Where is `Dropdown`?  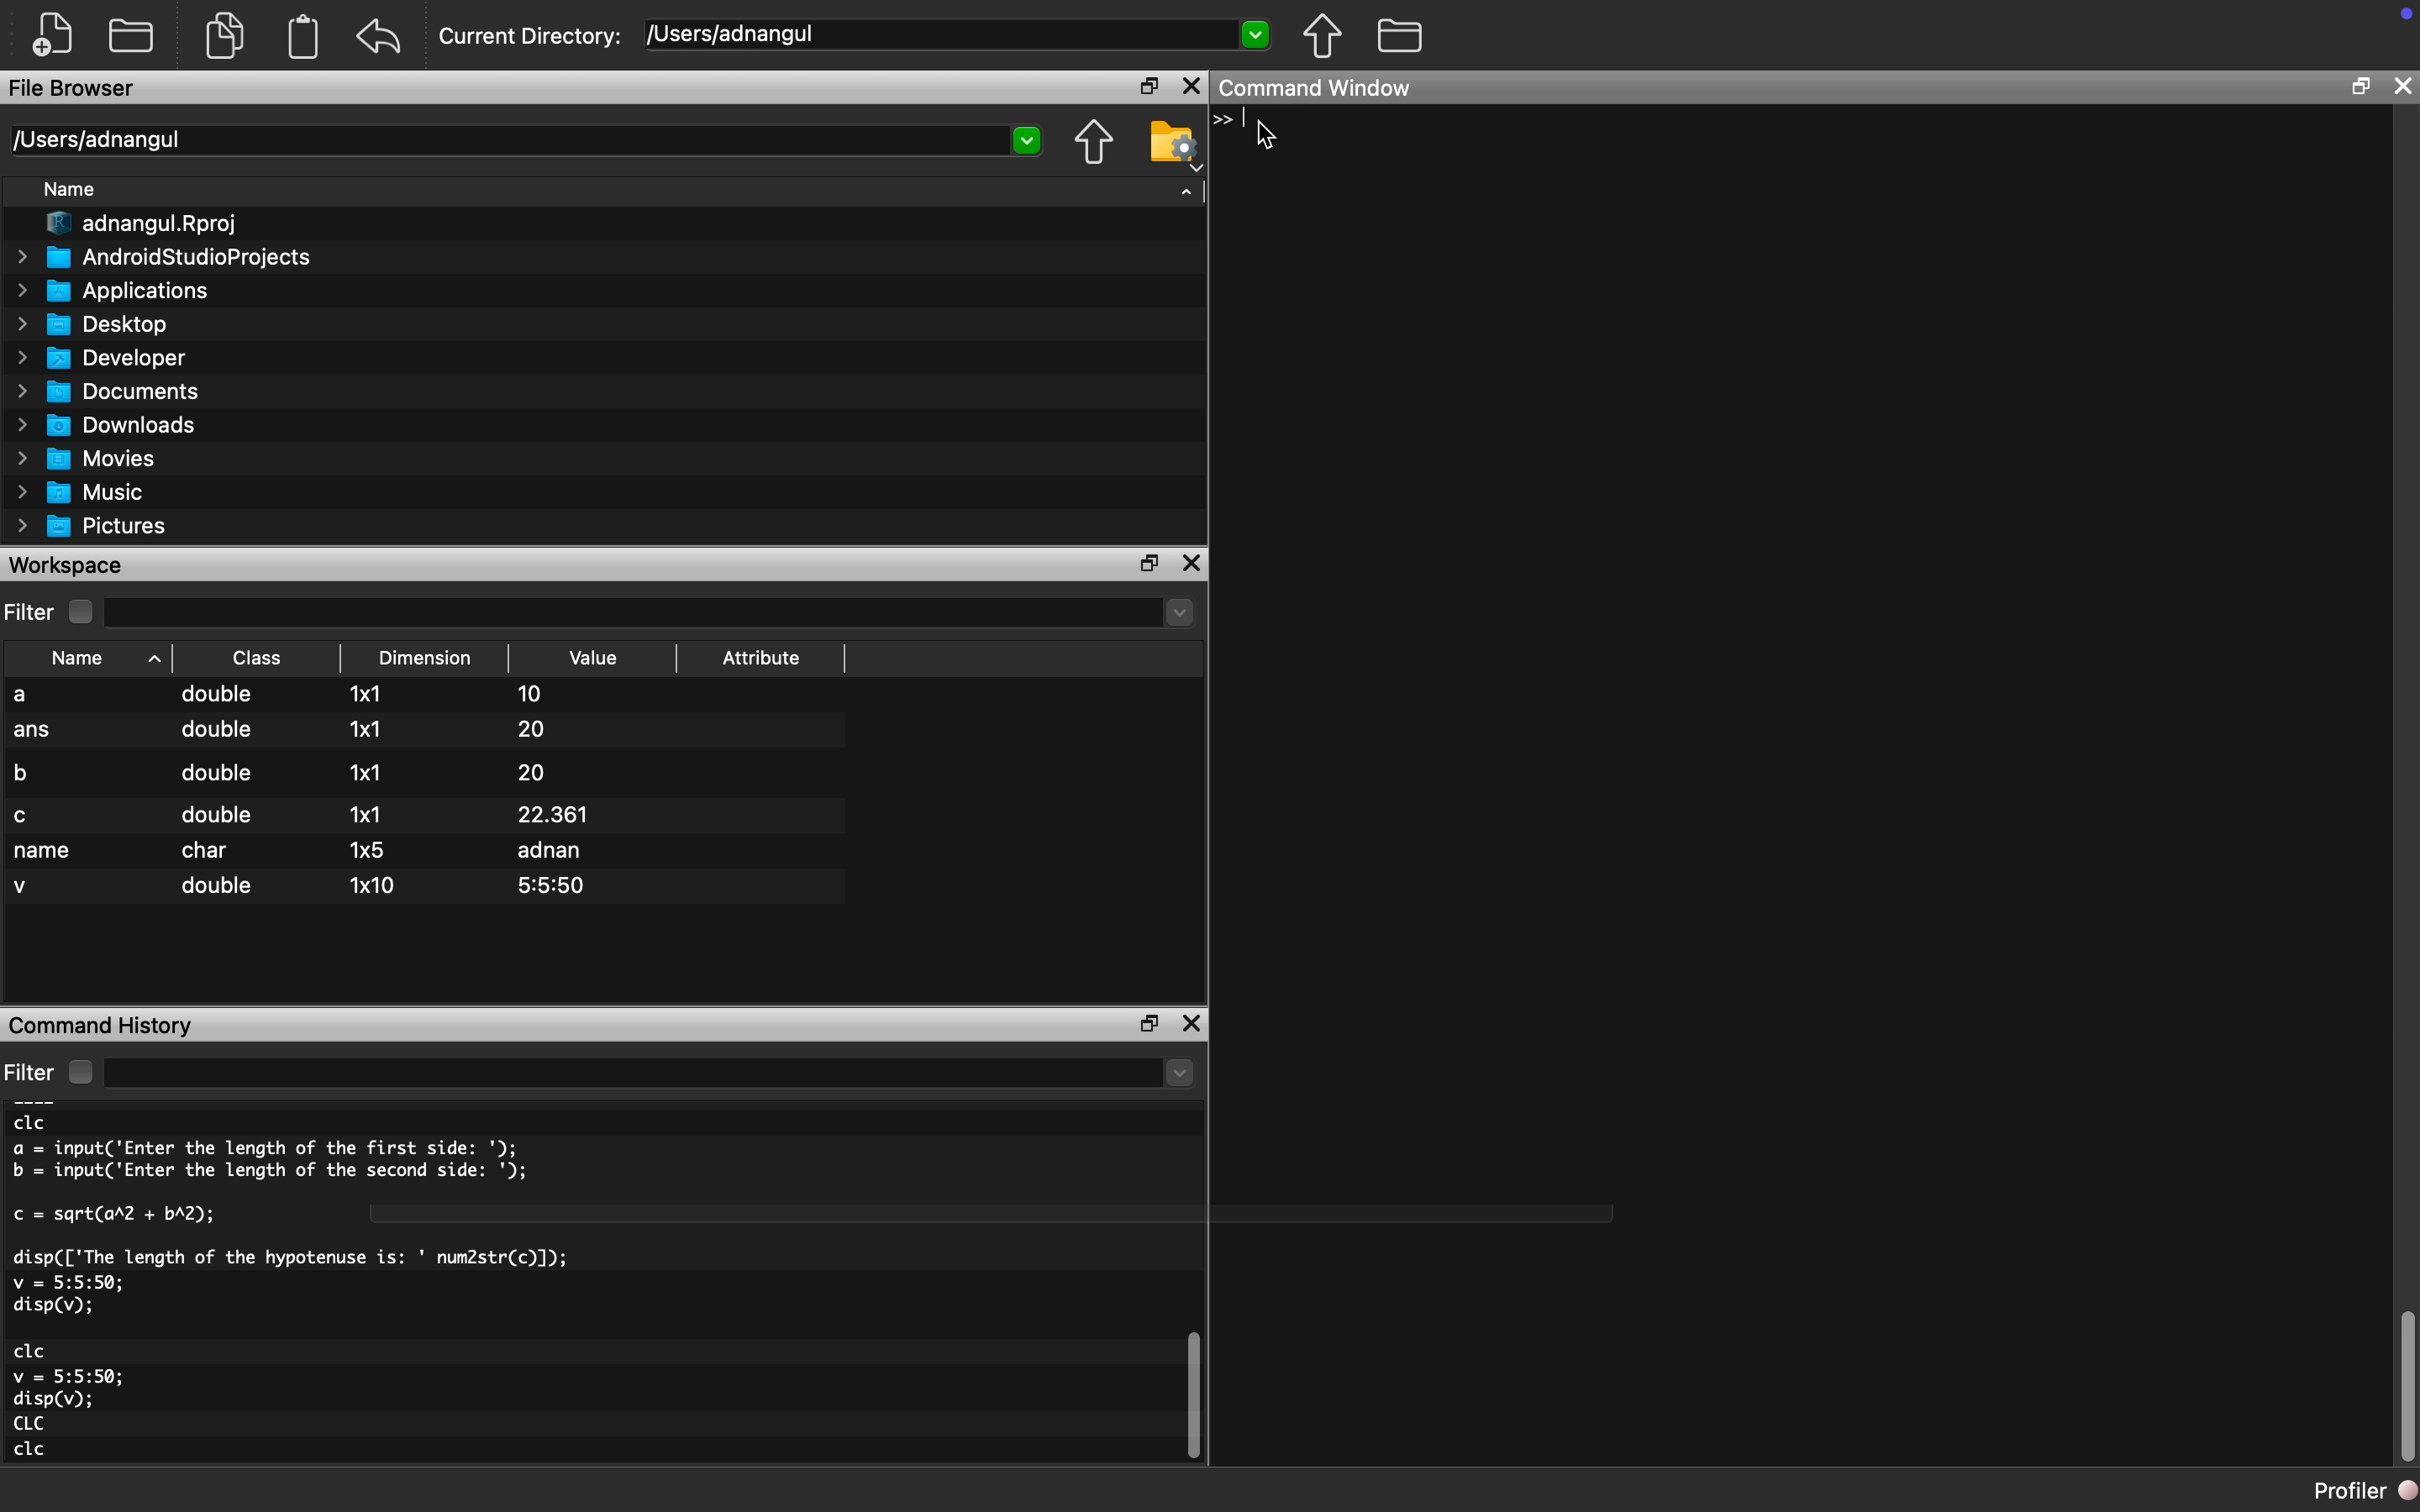
Dropdown is located at coordinates (1178, 1076).